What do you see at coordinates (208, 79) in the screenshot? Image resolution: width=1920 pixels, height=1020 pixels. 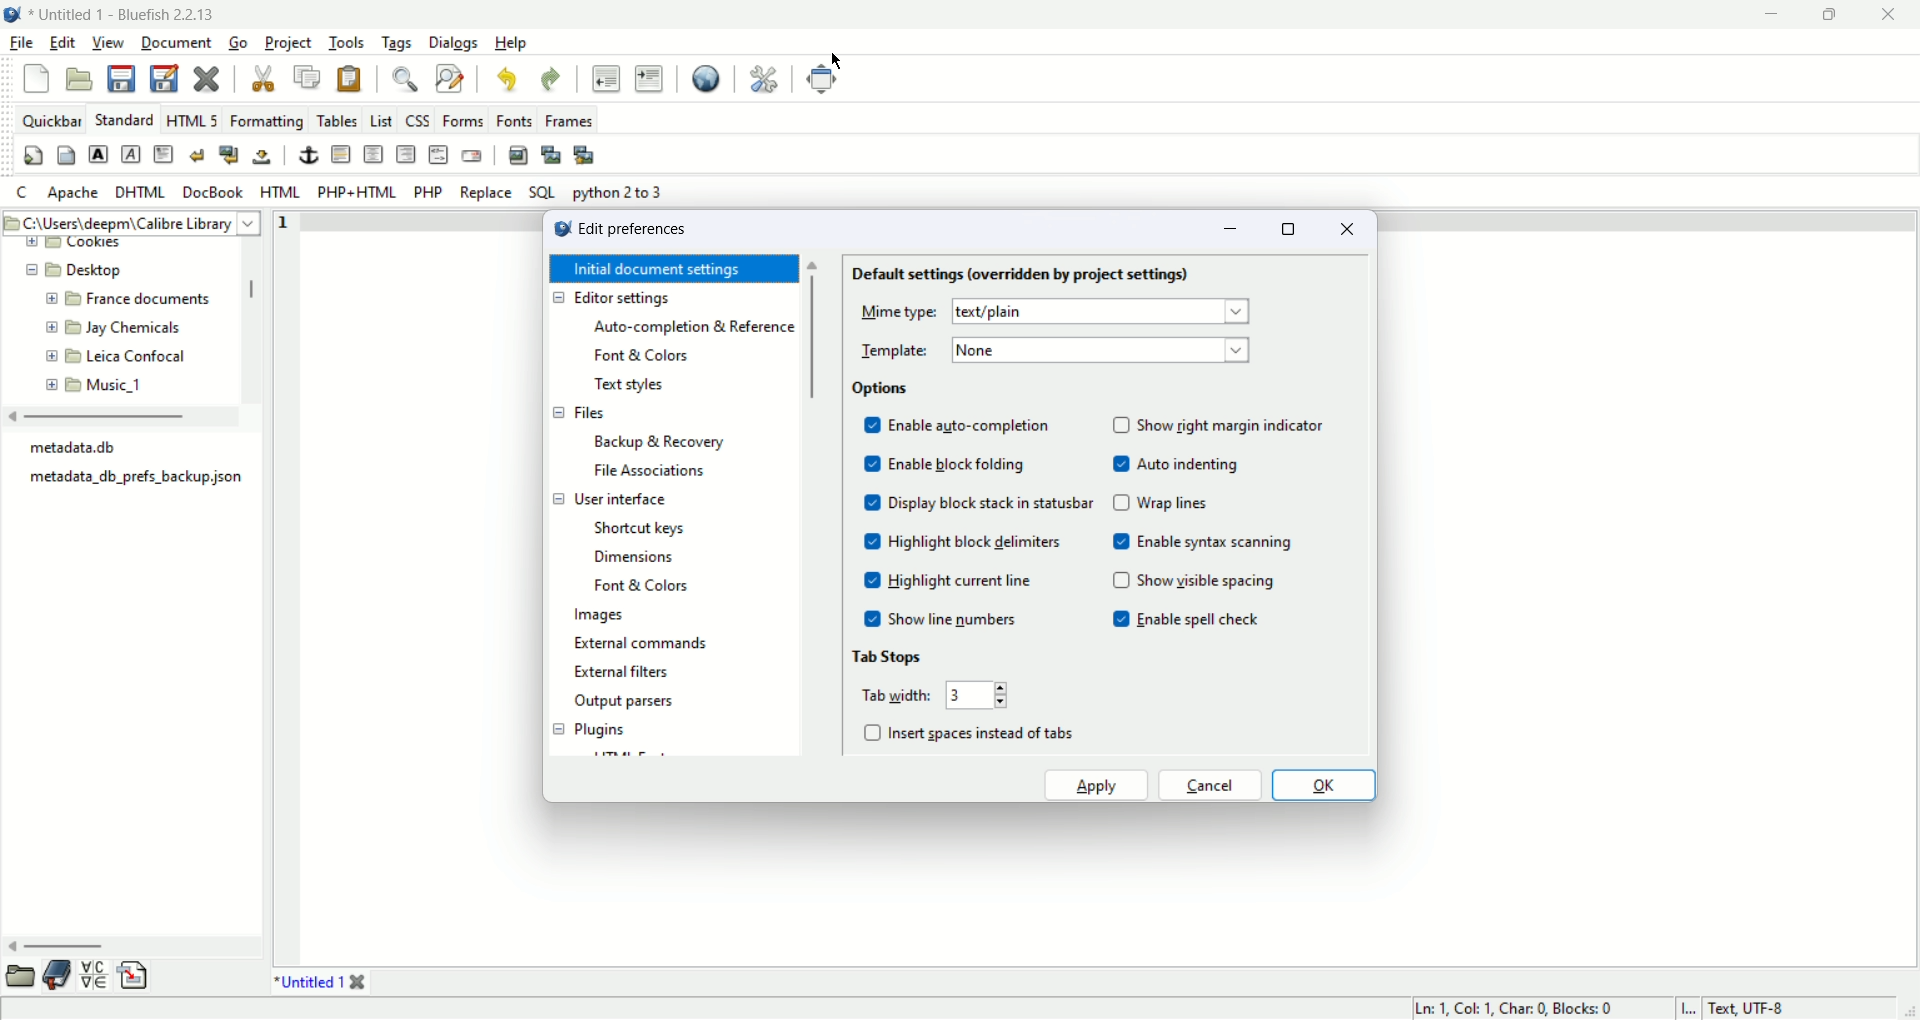 I see `close` at bounding box center [208, 79].